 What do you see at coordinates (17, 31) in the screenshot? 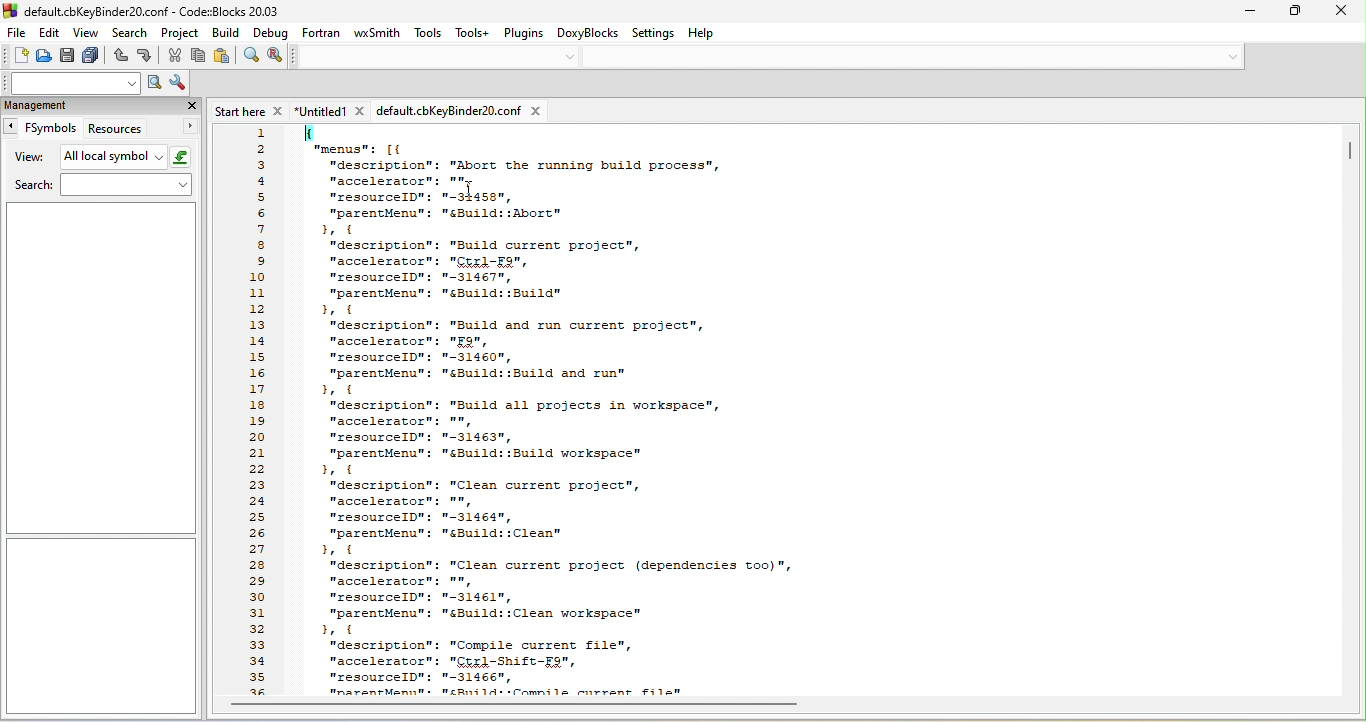
I see `file` at bounding box center [17, 31].